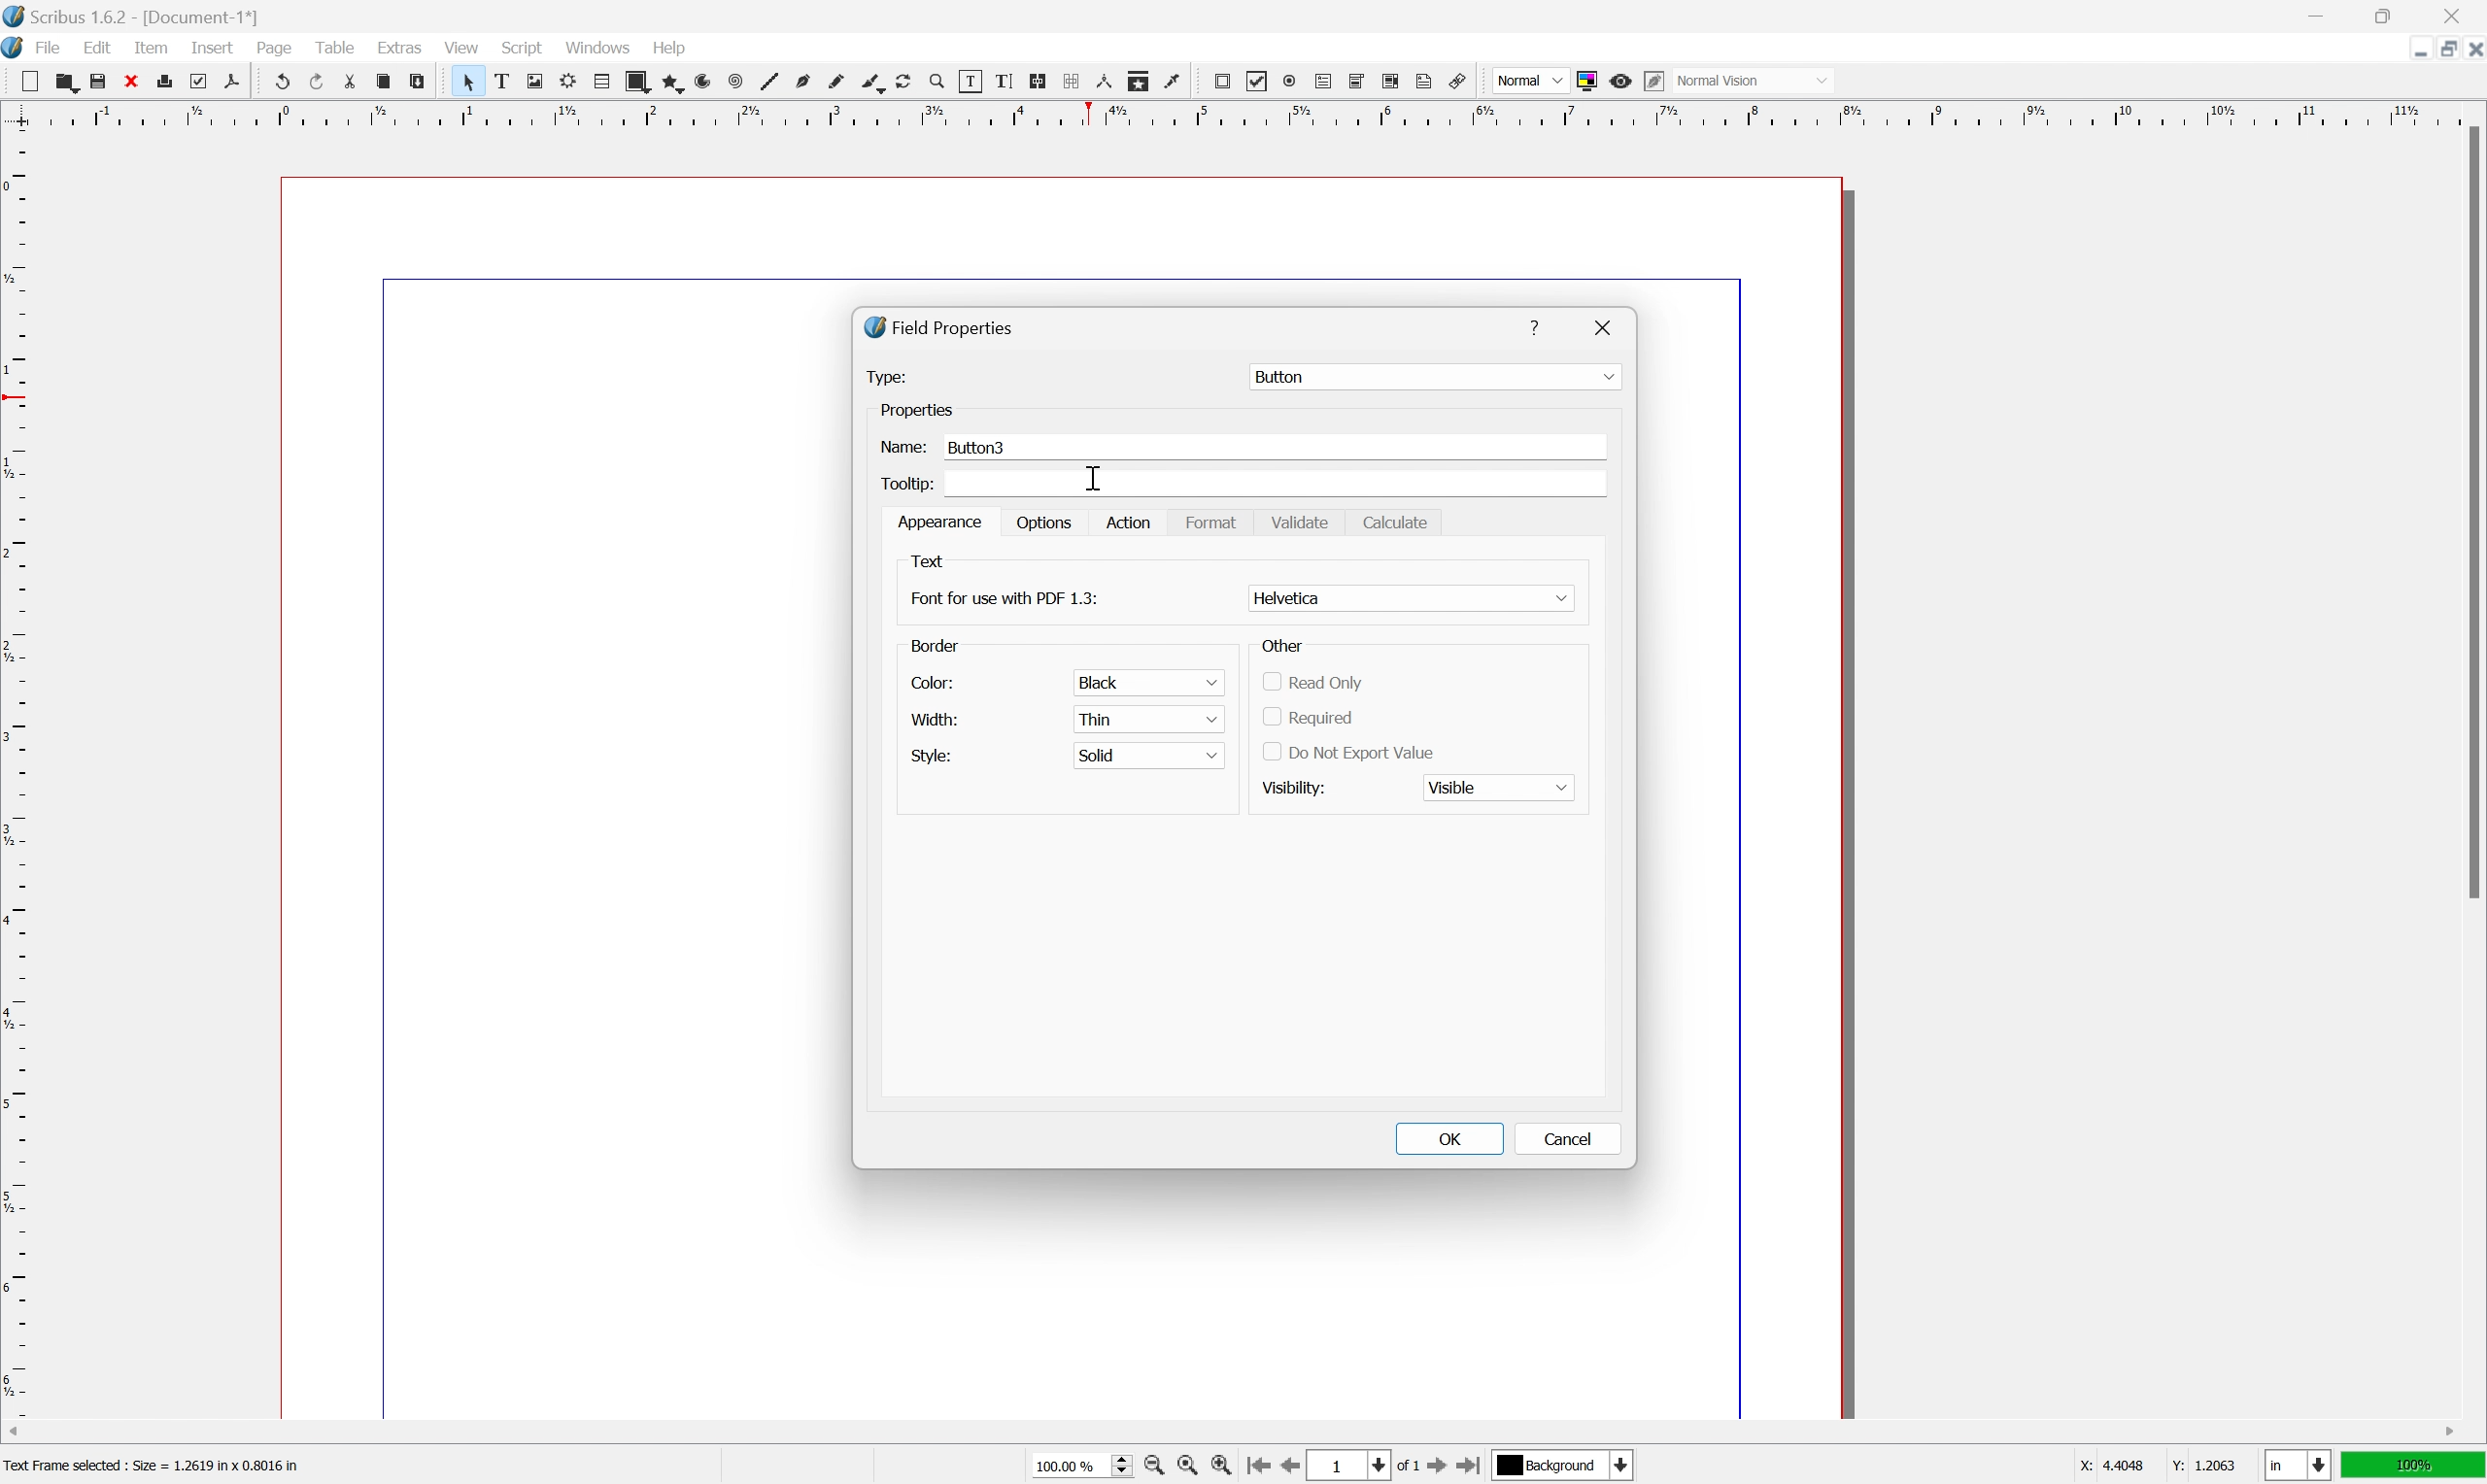 Image resolution: width=2487 pixels, height=1484 pixels. What do you see at coordinates (971, 80) in the screenshot?
I see `edit contents of frame` at bounding box center [971, 80].